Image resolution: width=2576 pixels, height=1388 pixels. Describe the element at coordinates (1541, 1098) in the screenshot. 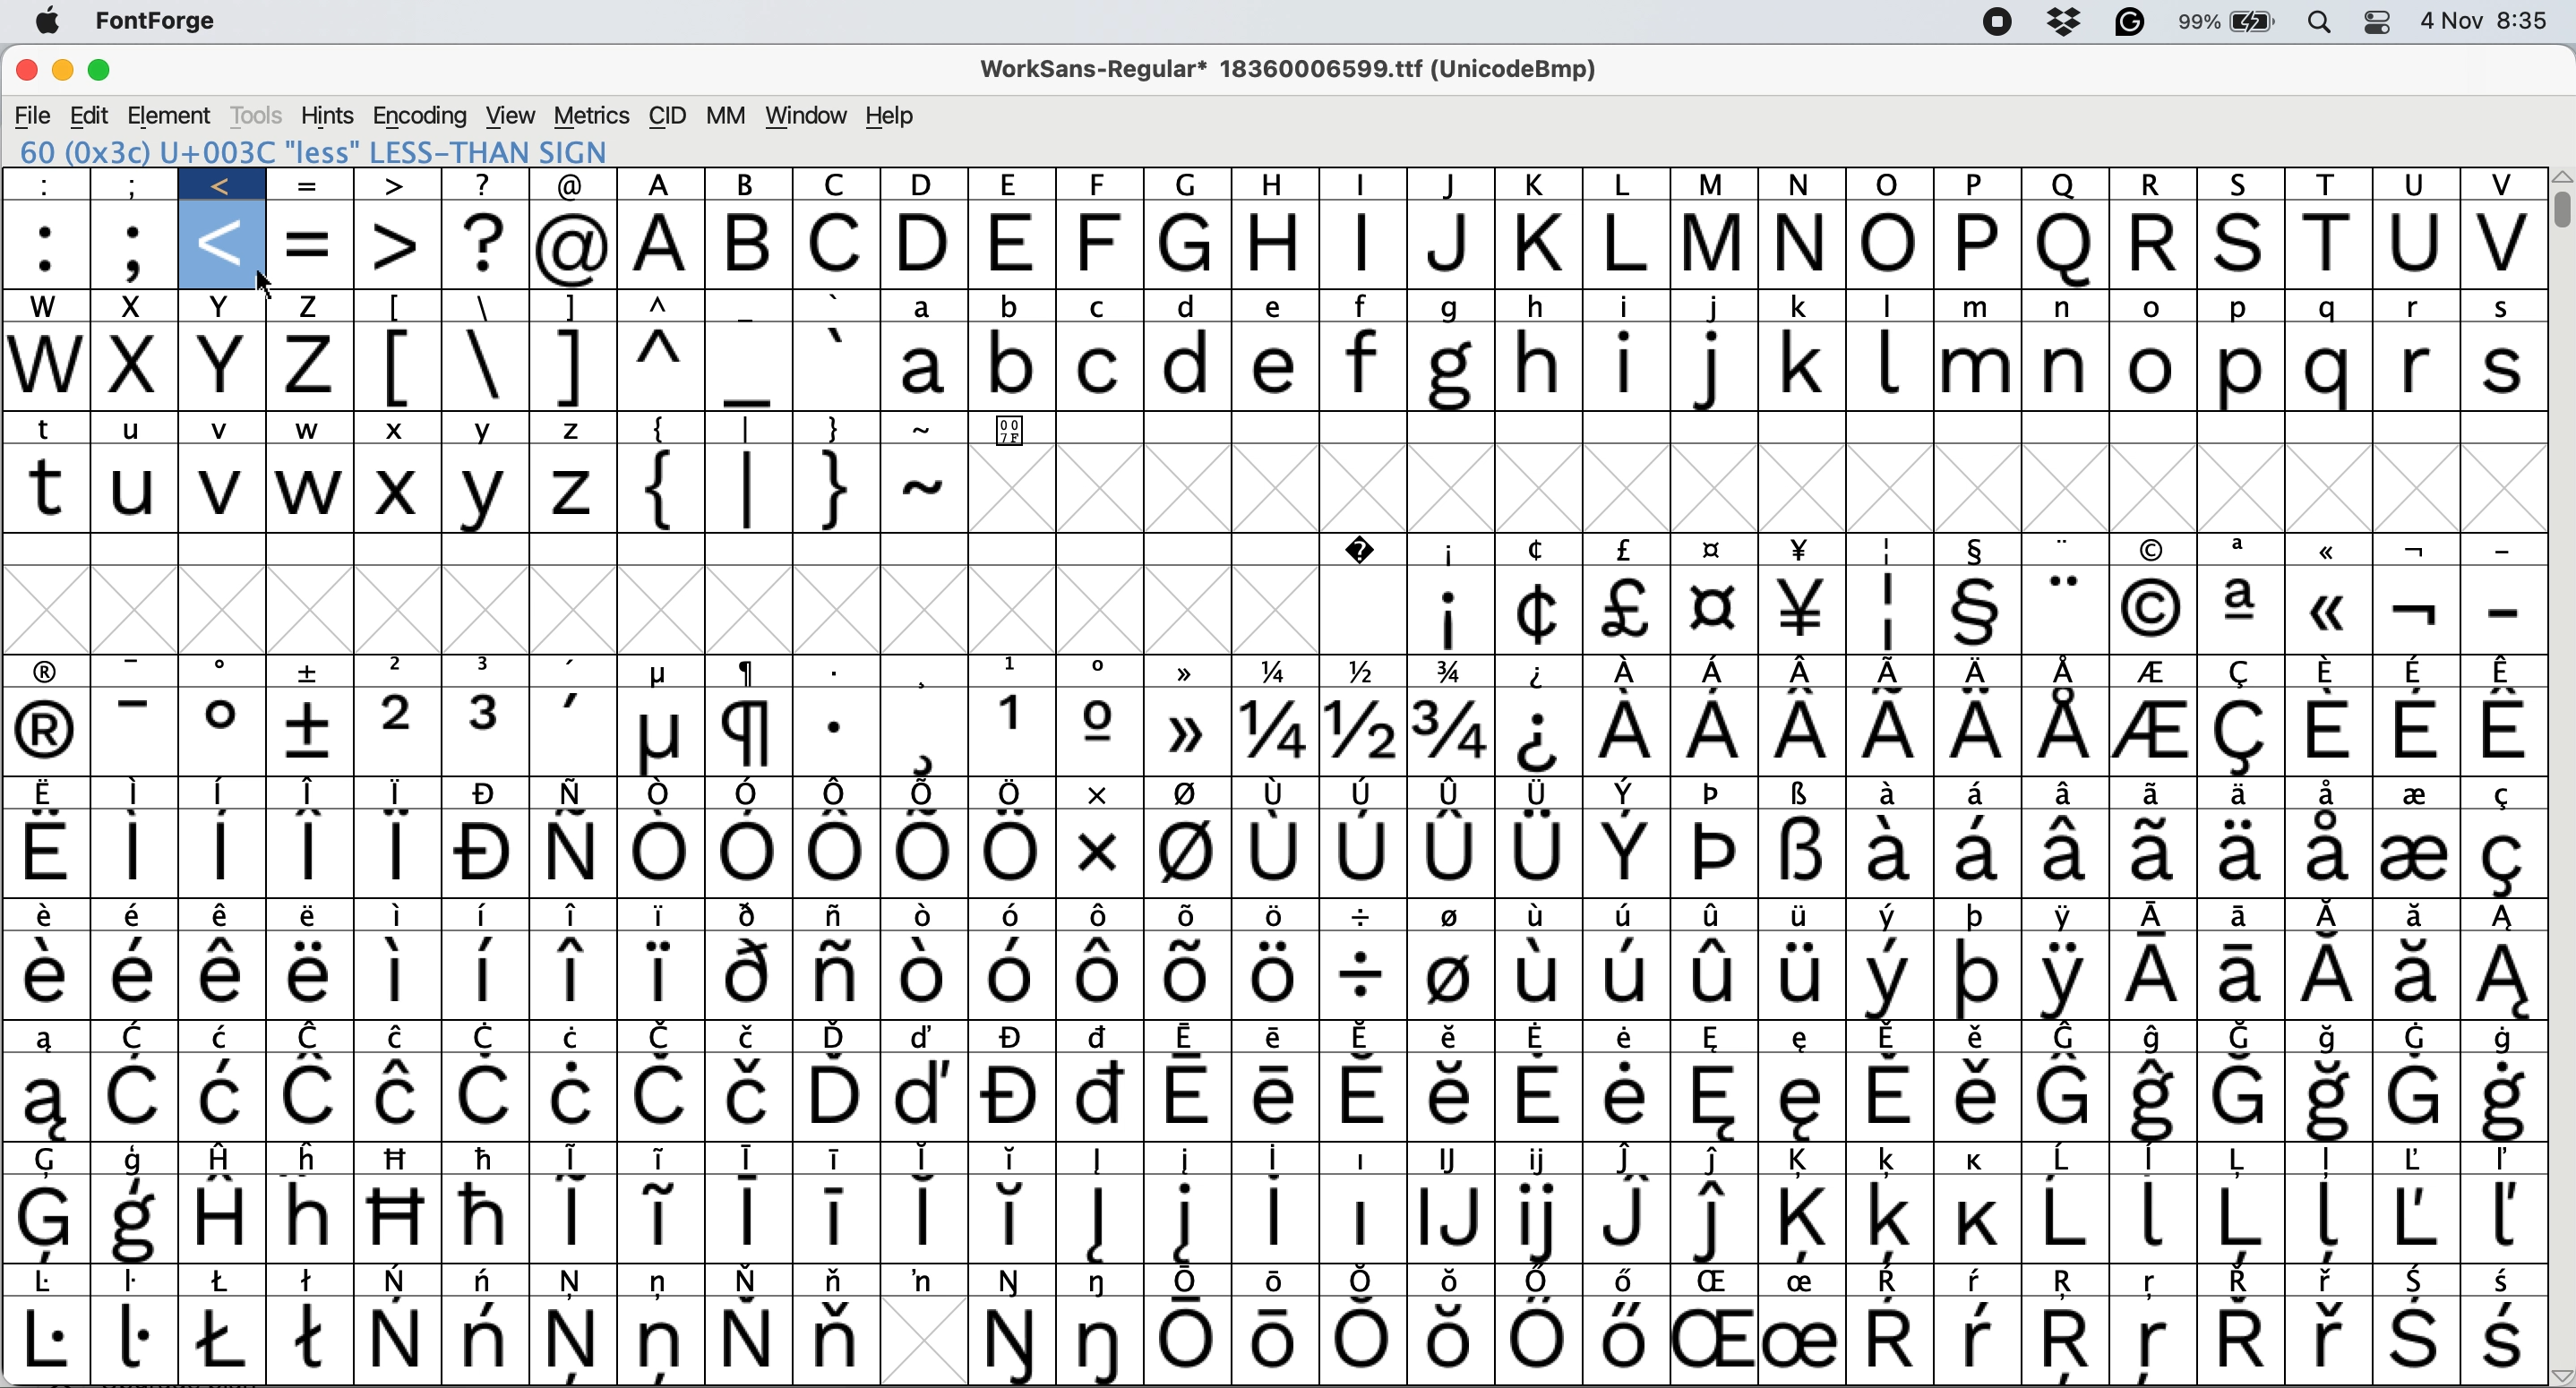

I see `symbol` at that location.